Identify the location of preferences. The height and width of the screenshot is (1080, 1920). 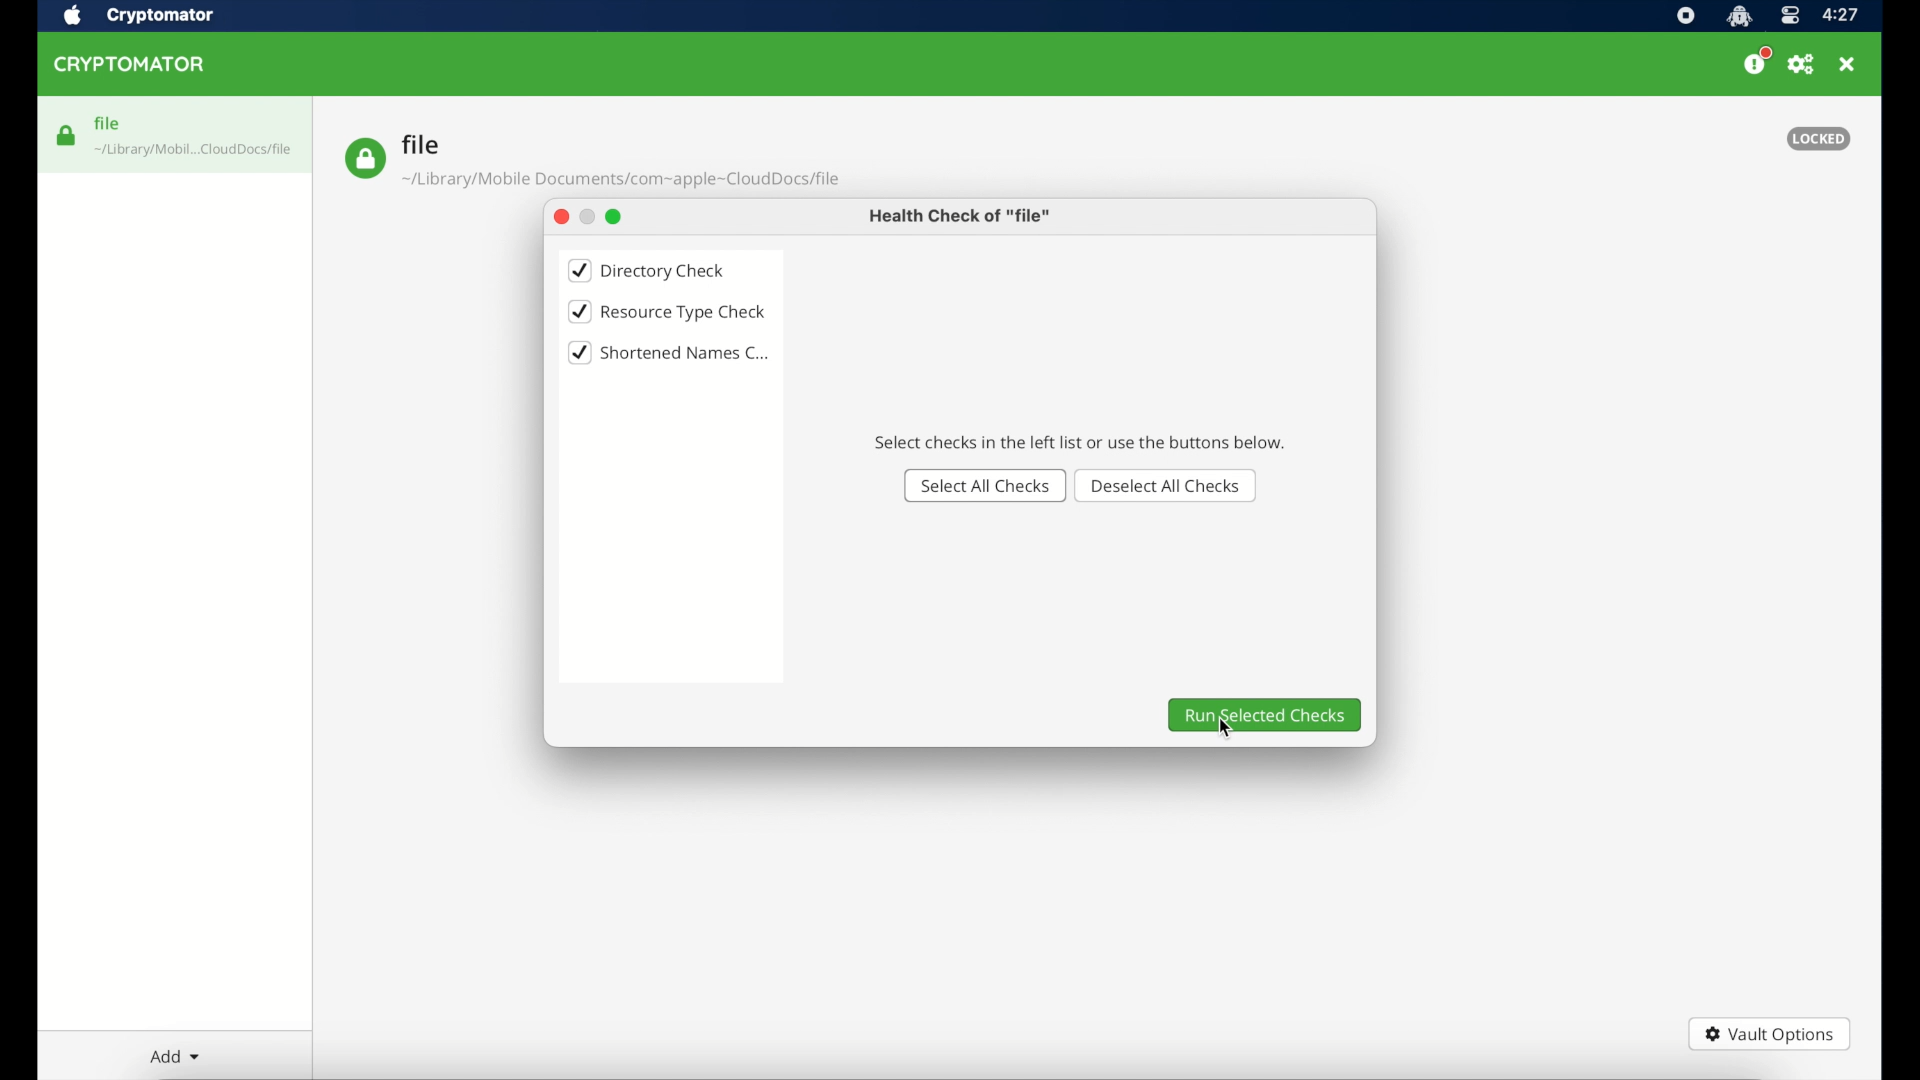
(1802, 65).